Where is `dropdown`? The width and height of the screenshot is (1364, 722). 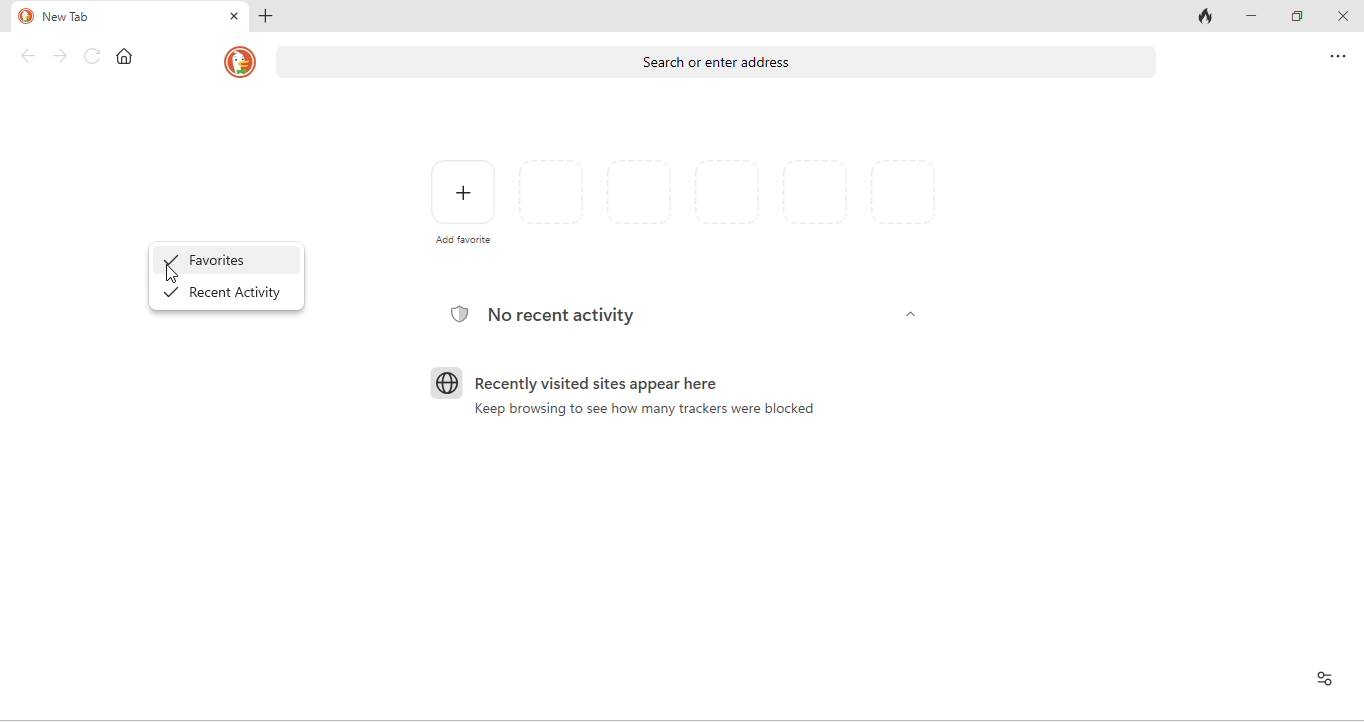
dropdown is located at coordinates (913, 318).